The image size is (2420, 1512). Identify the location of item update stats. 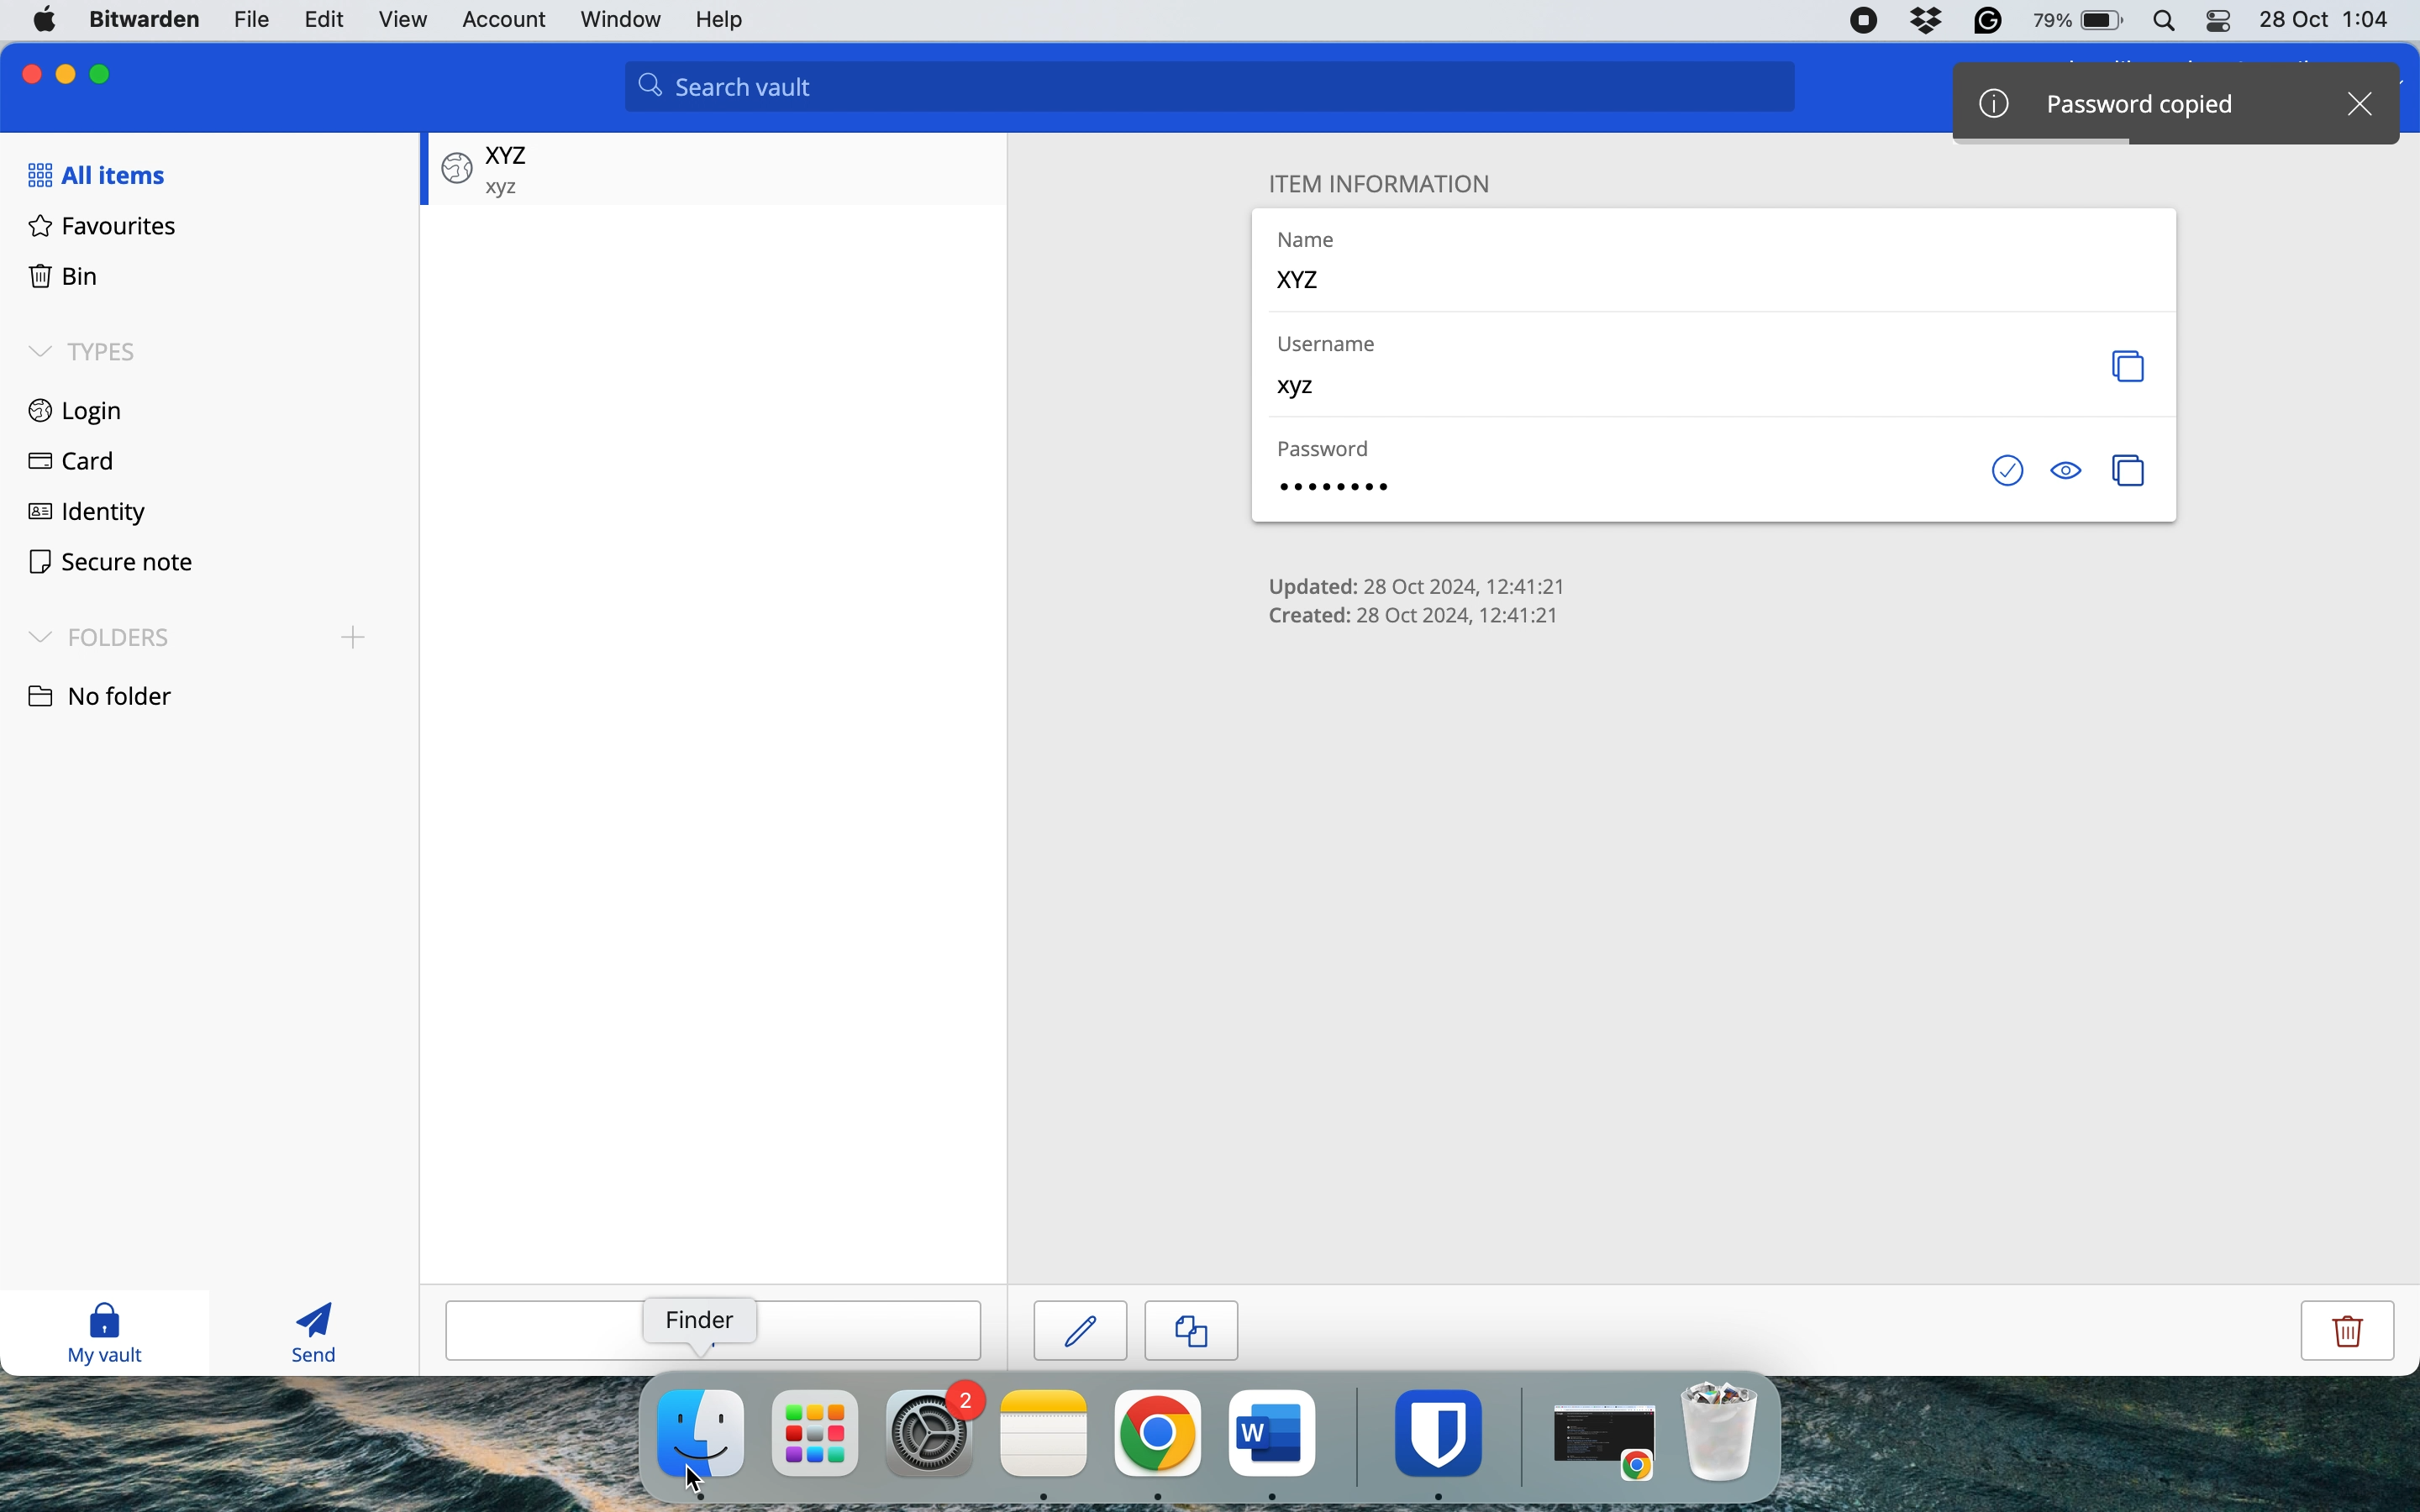
(1417, 582).